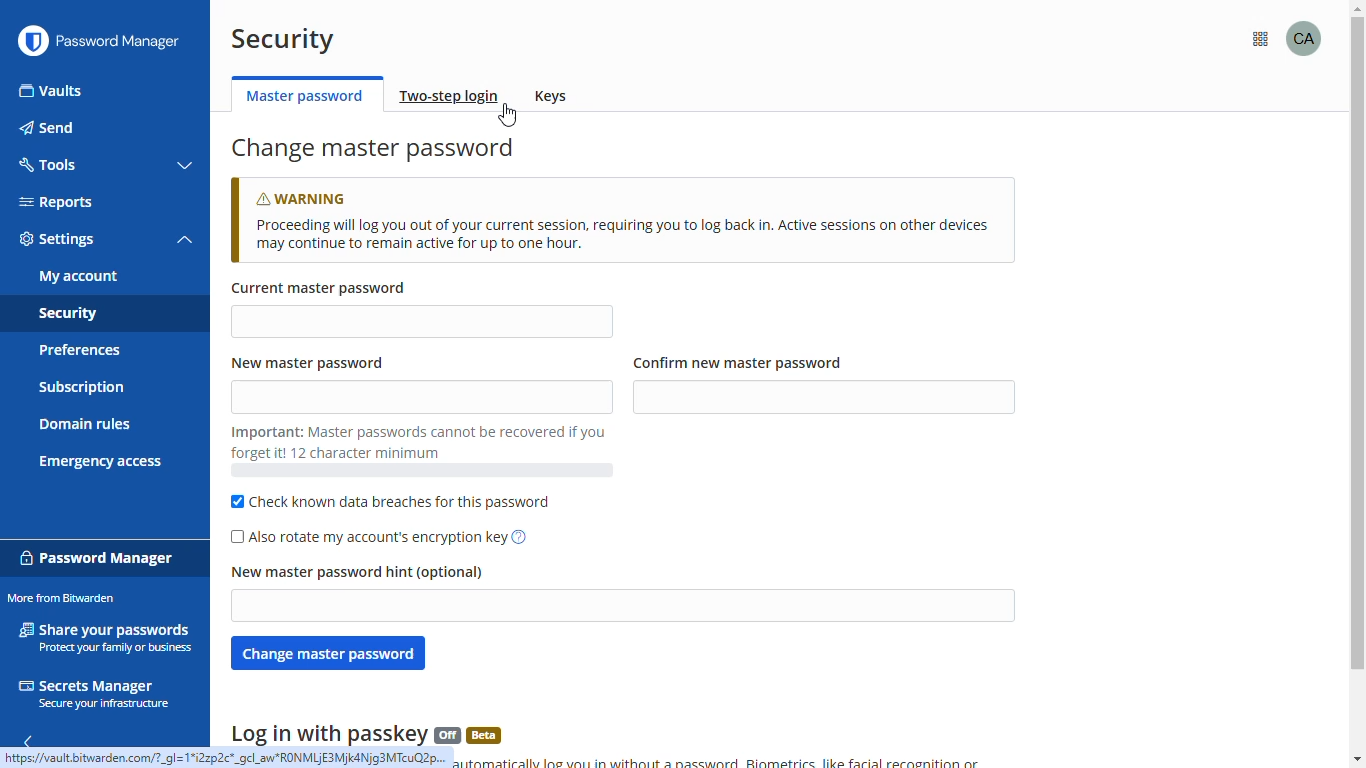 Image resolution: width=1366 pixels, height=768 pixels. Describe the element at coordinates (511, 117) in the screenshot. I see `cursor` at that location.